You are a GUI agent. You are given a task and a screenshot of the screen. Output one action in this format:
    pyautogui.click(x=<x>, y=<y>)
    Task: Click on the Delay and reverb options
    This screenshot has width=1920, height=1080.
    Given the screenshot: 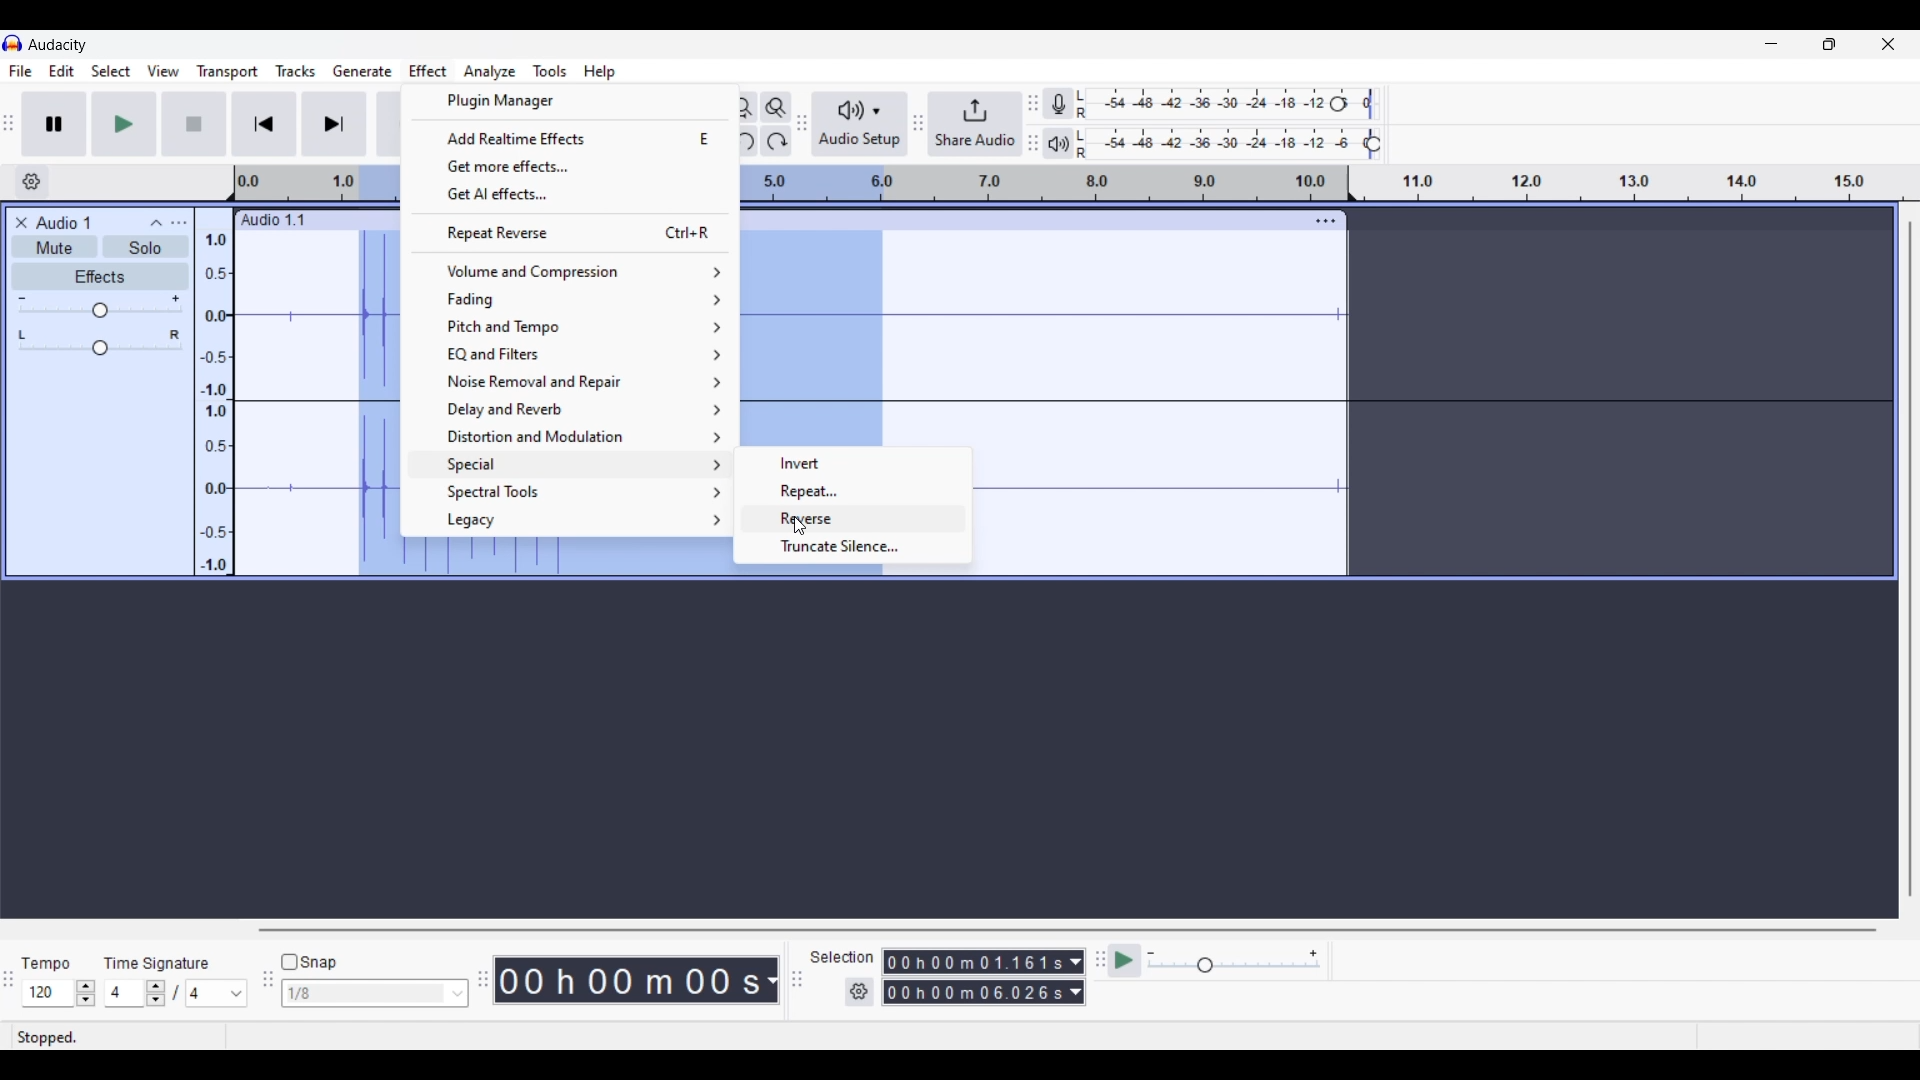 What is the action you would take?
    pyautogui.click(x=571, y=409)
    